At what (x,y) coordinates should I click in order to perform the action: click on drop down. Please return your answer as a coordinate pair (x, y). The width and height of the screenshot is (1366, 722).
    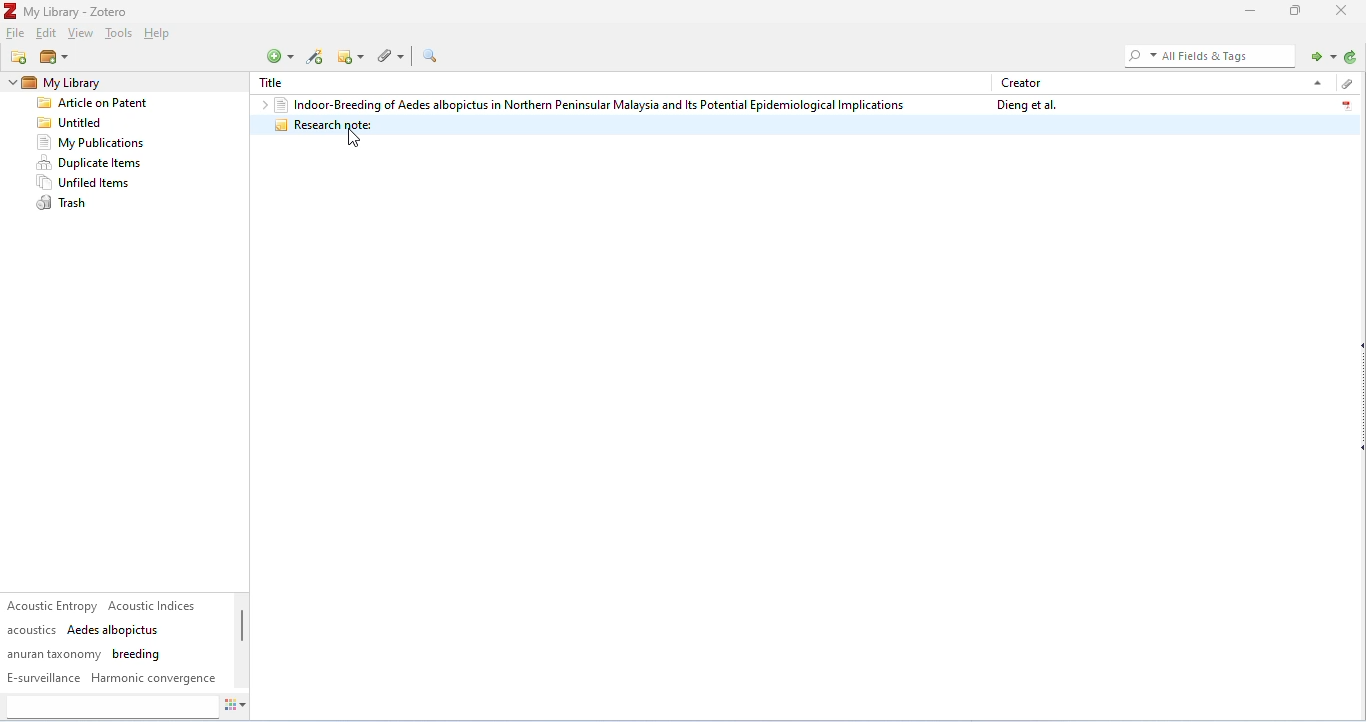
    Looking at the image, I should click on (10, 83).